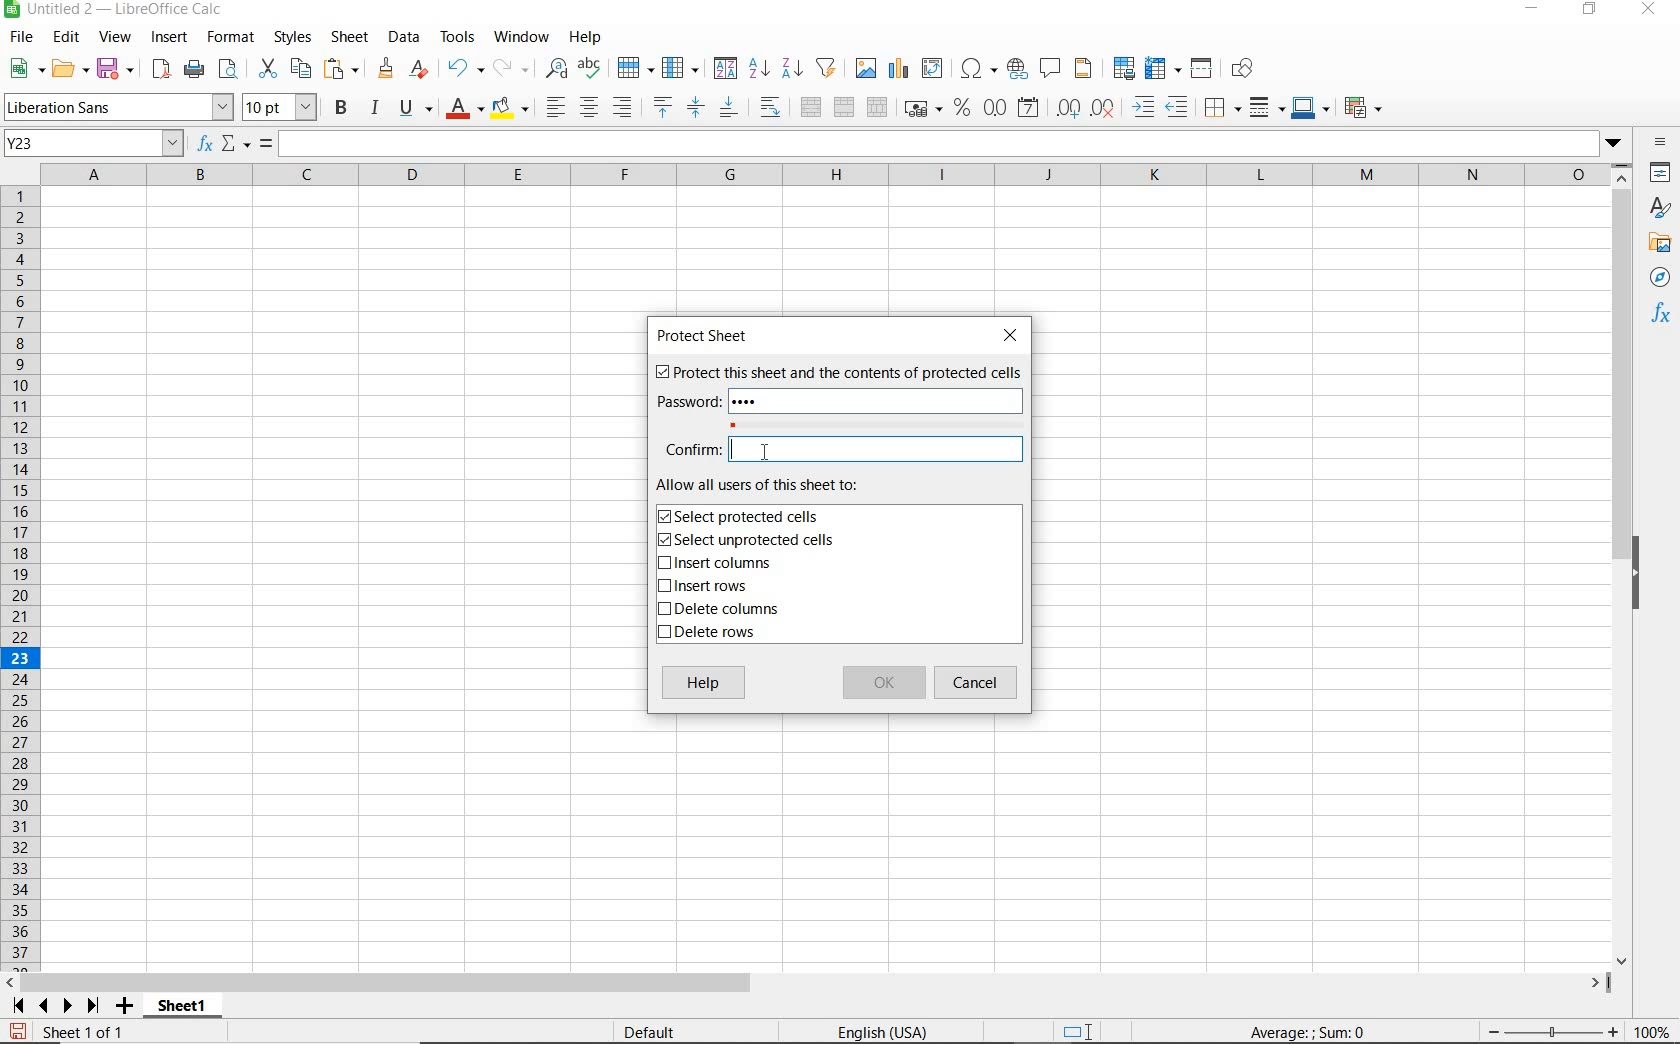 Image resolution: width=1680 pixels, height=1044 pixels. Describe the element at coordinates (877, 108) in the screenshot. I see `UNMERGE CELLS` at that location.